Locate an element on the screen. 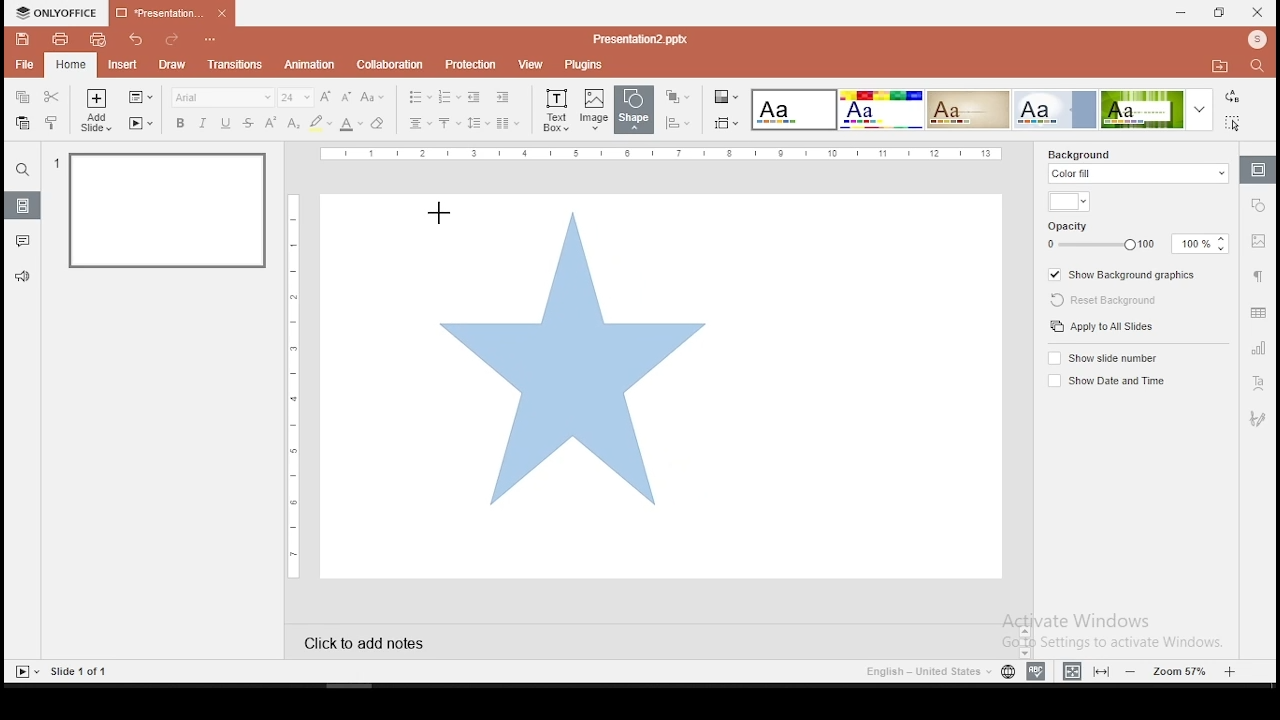 Image resolution: width=1280 pixels, height=720 pixels. slides is located at coordinates (21, 205).